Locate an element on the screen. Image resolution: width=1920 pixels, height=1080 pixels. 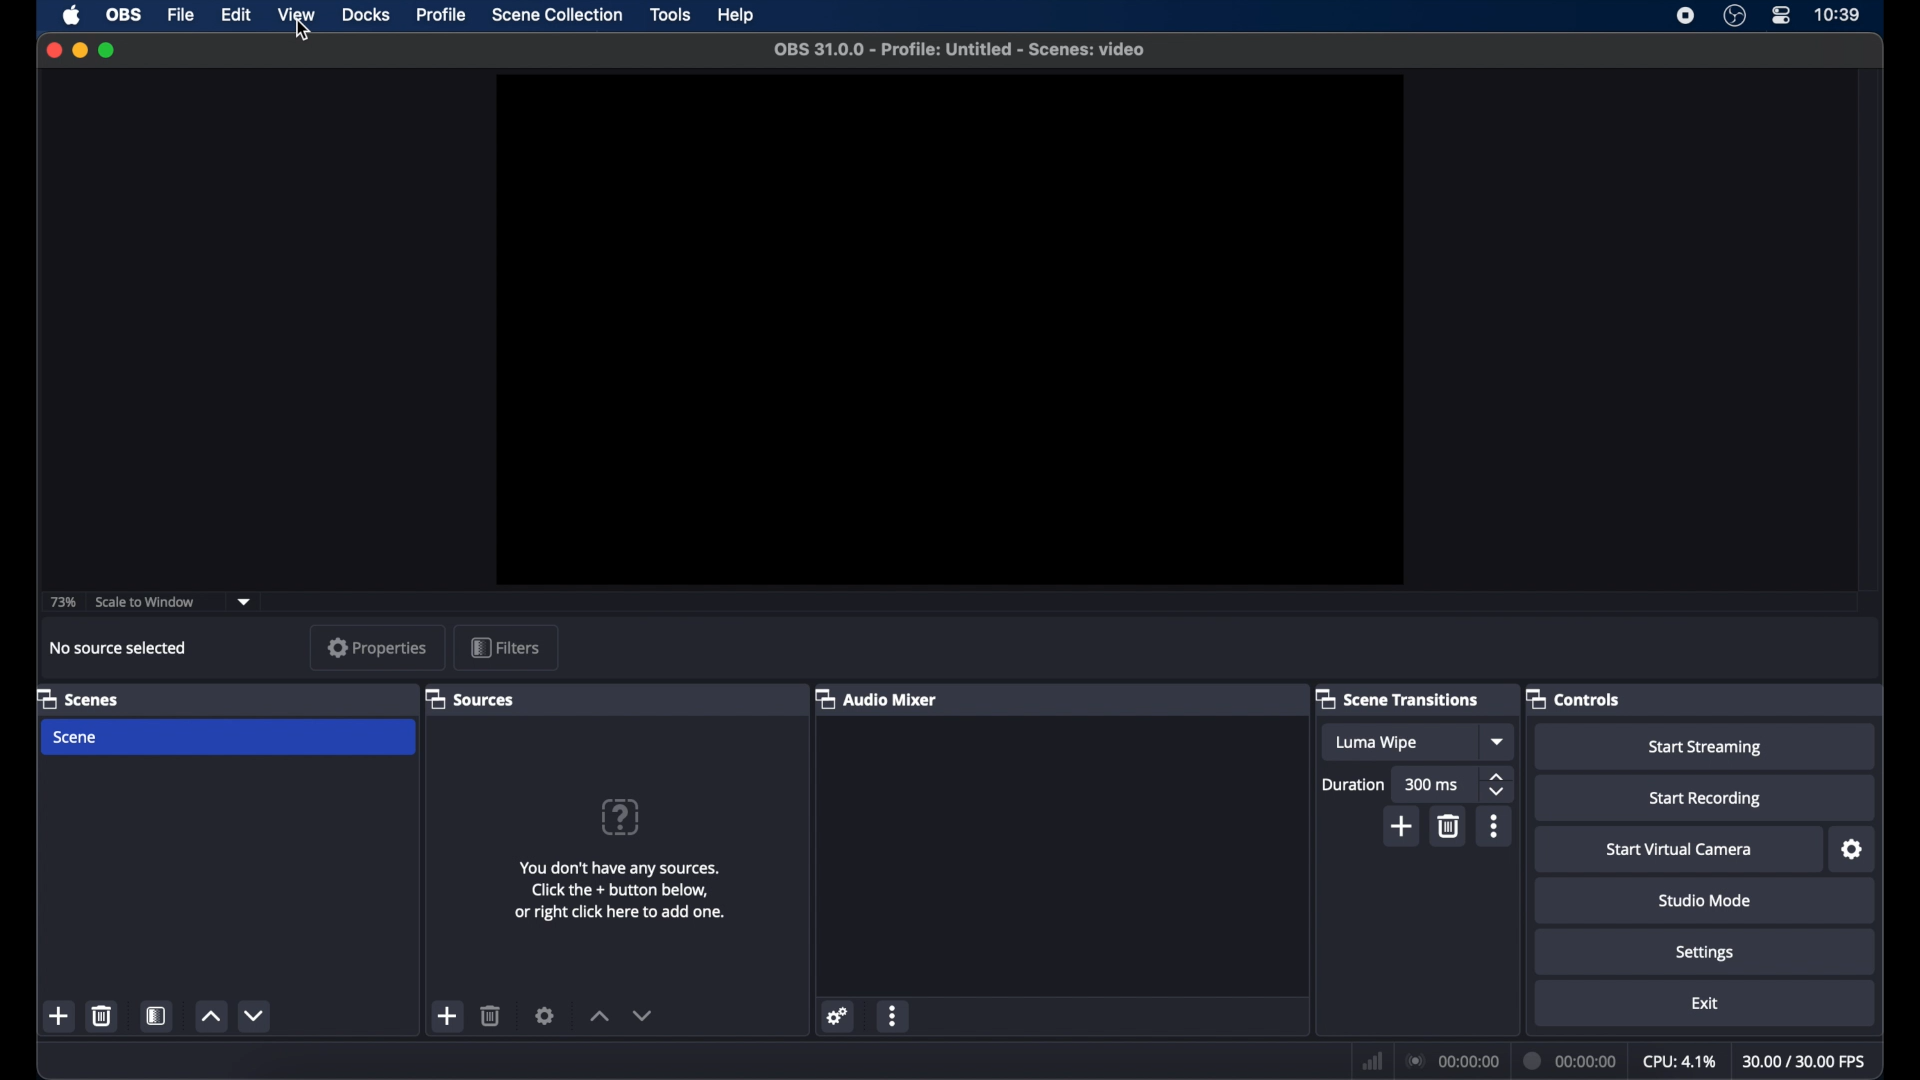
minimize is located at coordinates (79, 50).